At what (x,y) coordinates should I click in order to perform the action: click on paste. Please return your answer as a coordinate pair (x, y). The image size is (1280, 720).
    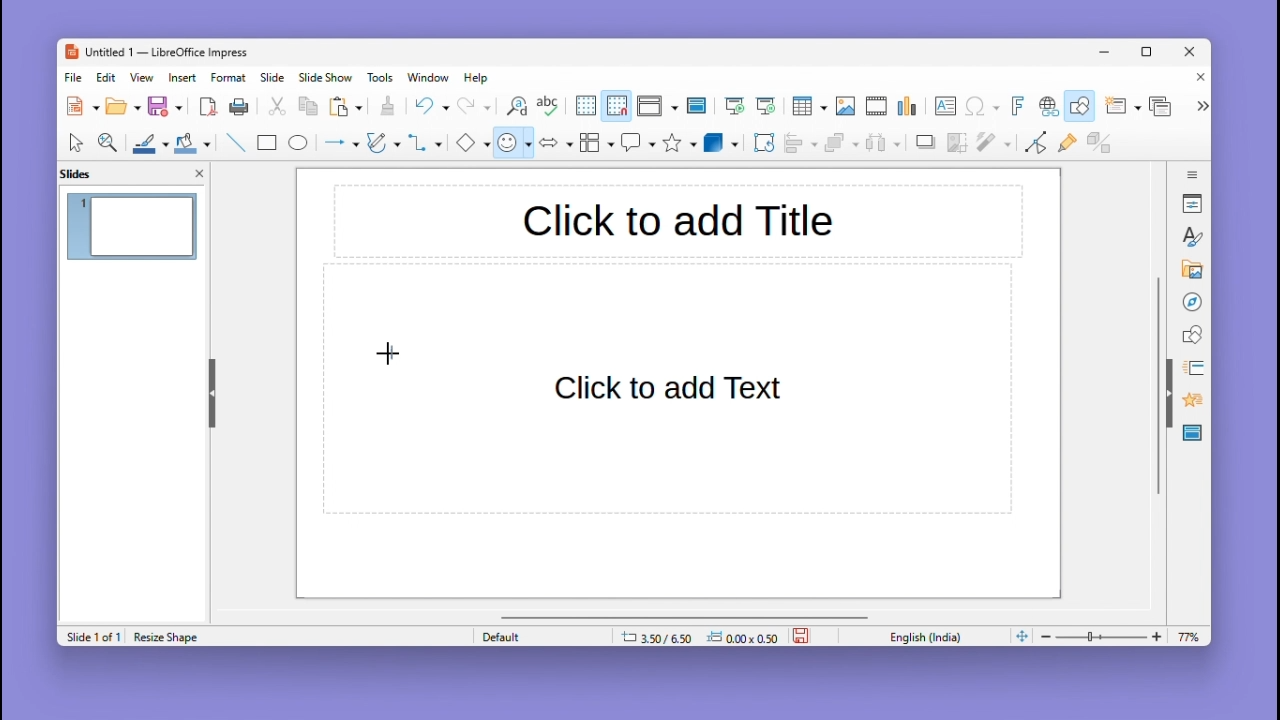
    Looking at the image, I should click on (347, 107).